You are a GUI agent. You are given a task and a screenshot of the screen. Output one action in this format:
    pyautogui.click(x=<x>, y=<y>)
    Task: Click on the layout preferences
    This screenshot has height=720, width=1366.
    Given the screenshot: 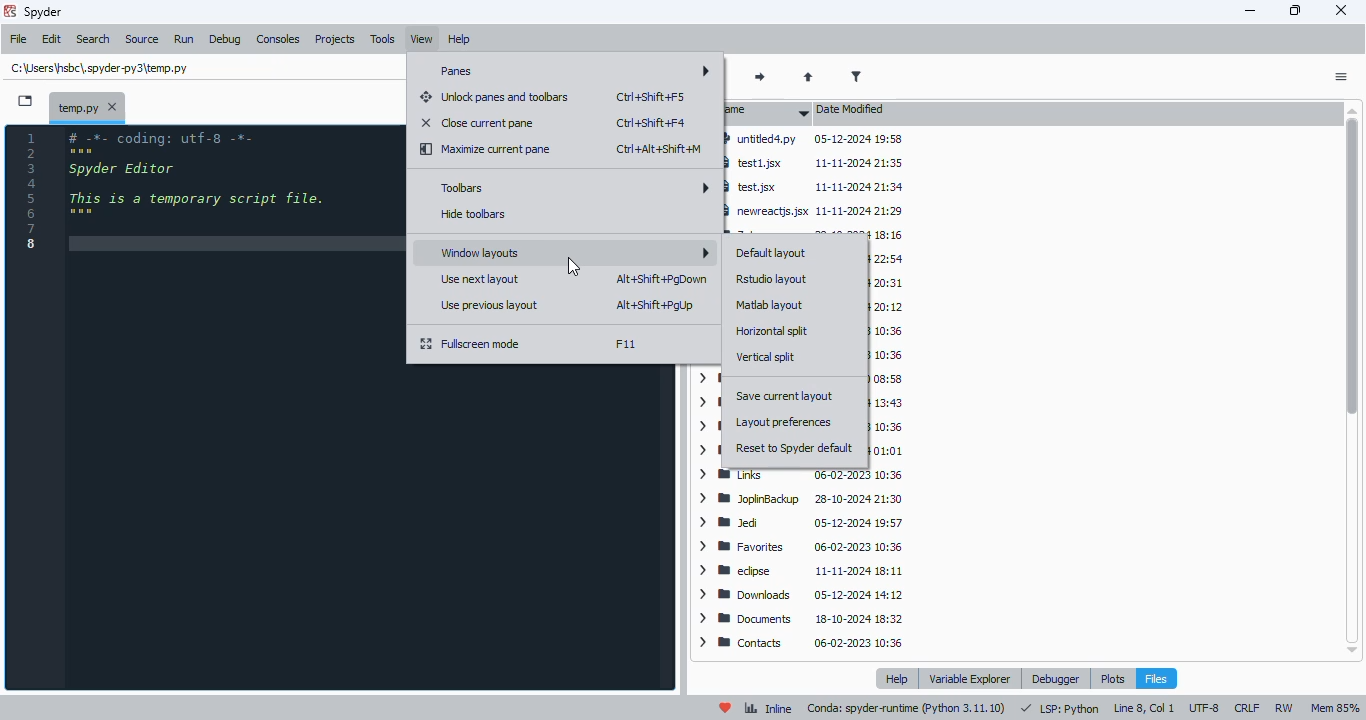 What is the action you would take?
    pyautogui.click(x=782, y=421)
    